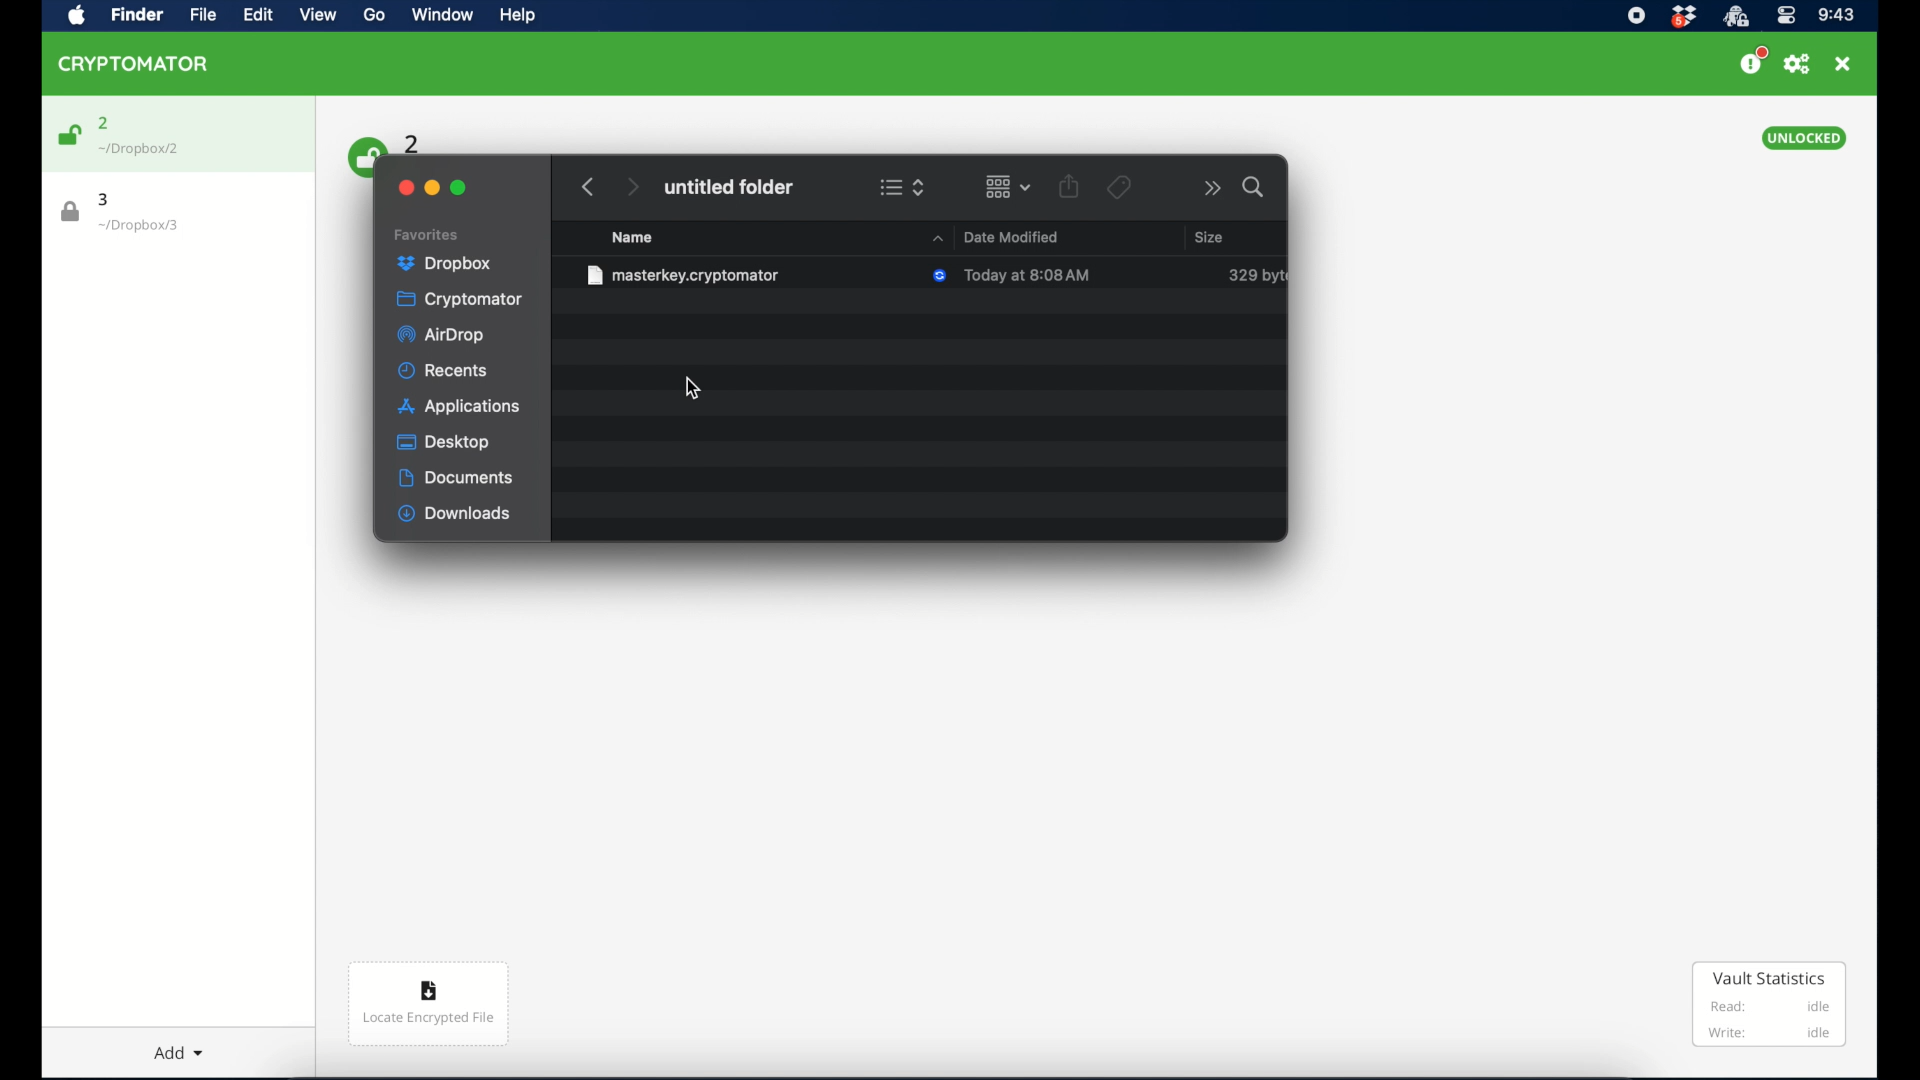 This screenshot has height=1080, width=1920. Describe the element at coordinates (427, 235) in the screenshot. I see `favorites` at that location.